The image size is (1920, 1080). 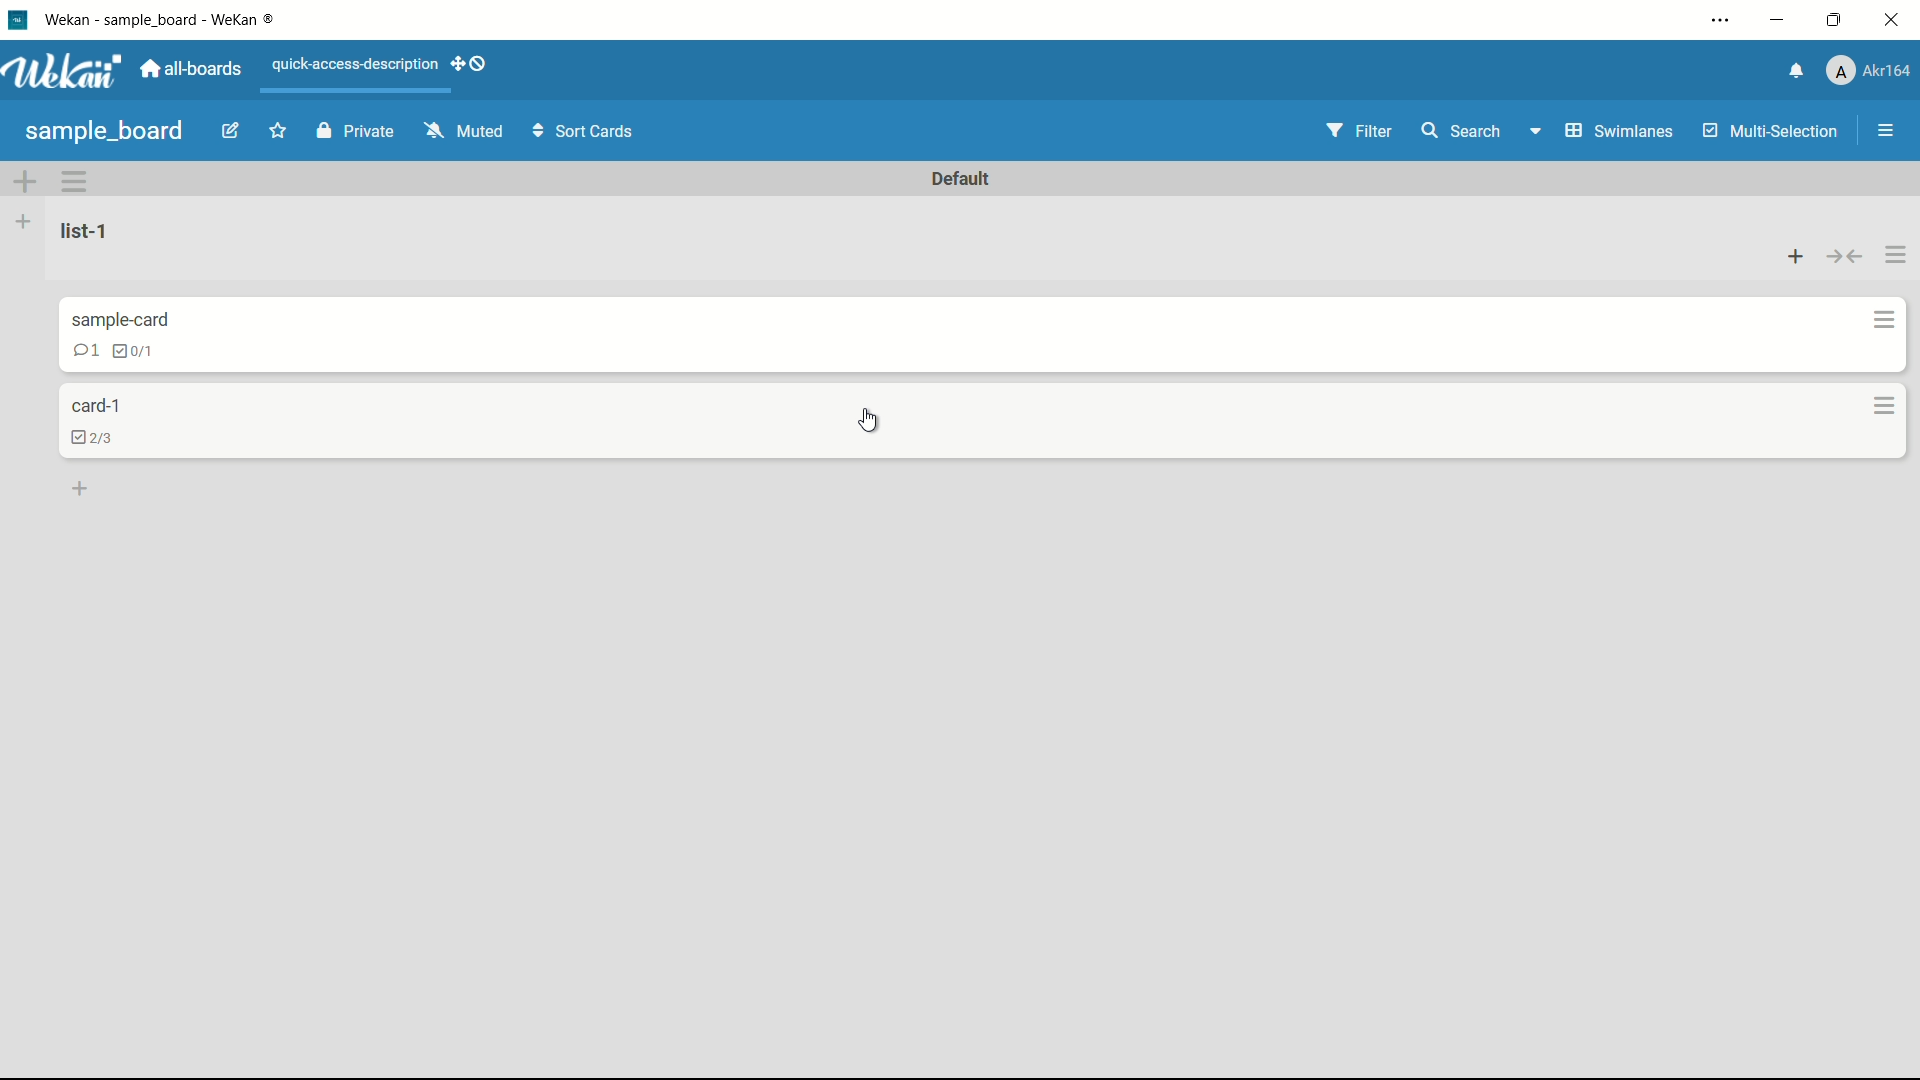 I want to click on list actions, so click(x=1895, y=254).